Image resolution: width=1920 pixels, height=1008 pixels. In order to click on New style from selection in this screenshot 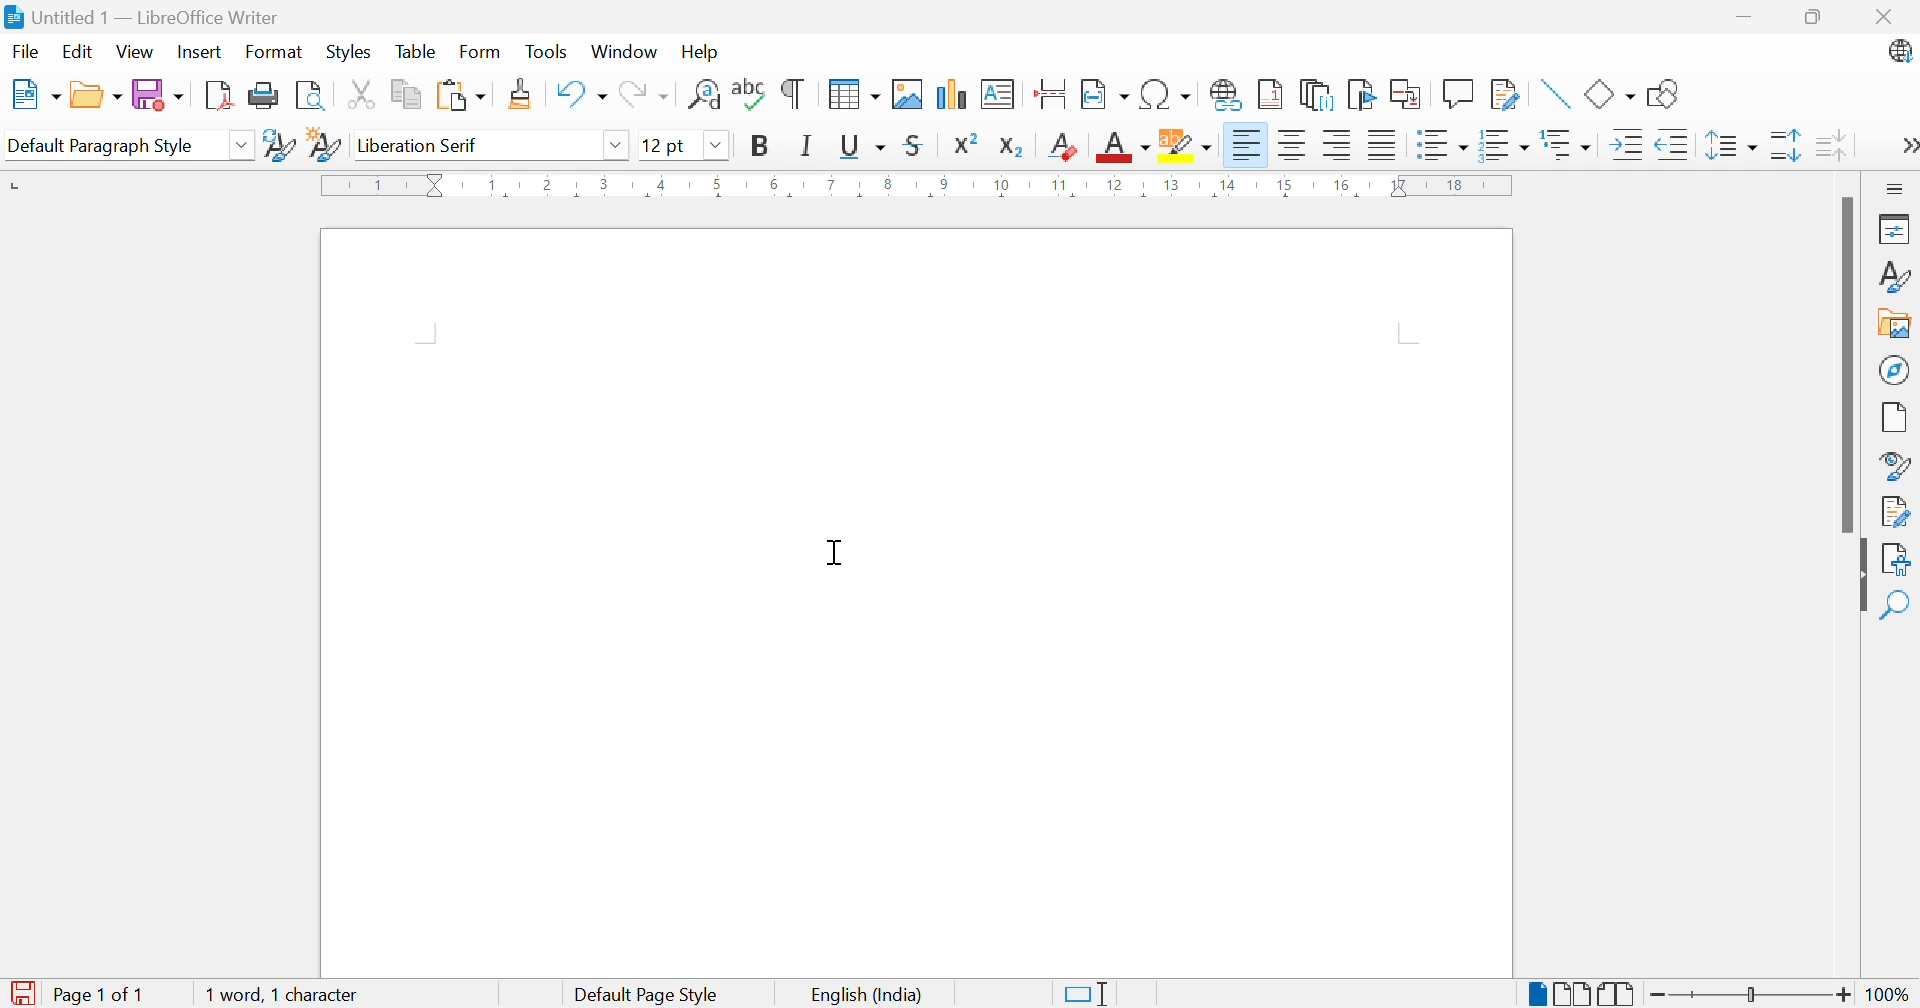, I will do `click(324, 146)`.